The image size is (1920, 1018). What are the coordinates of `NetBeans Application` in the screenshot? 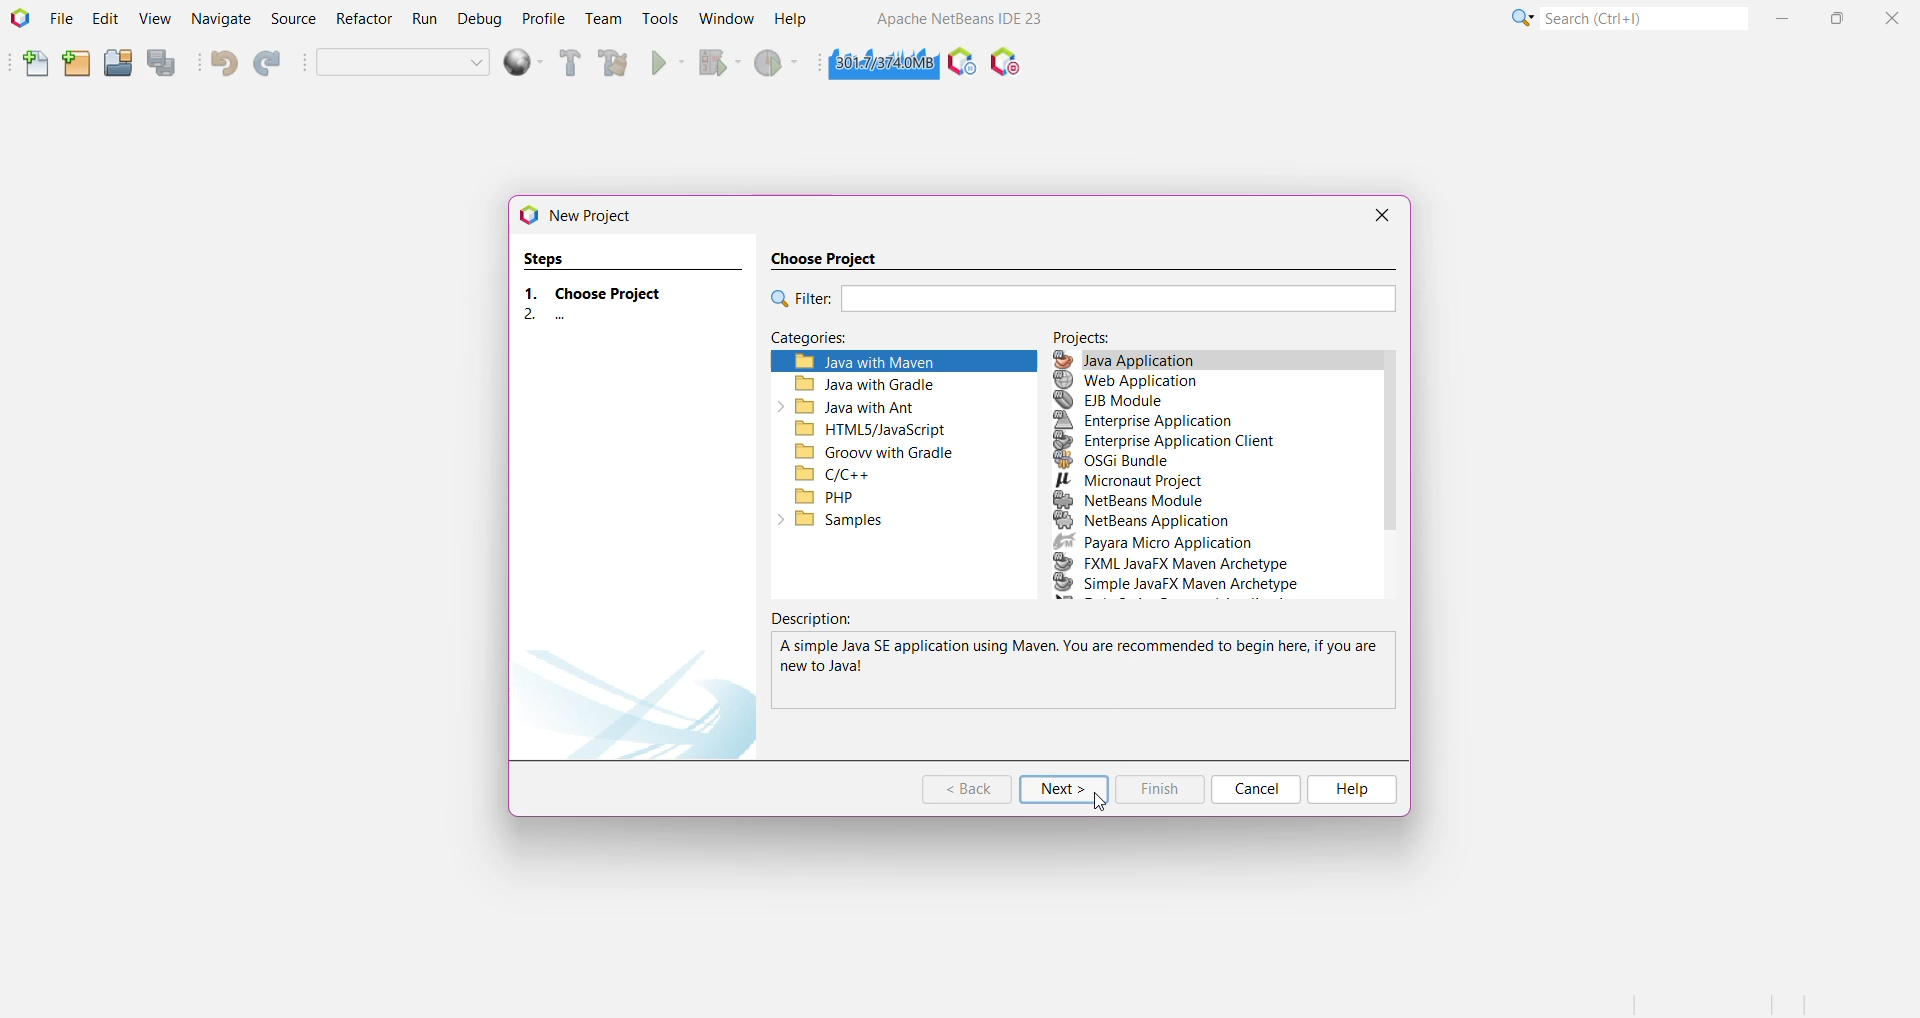 It's located at (1142, 521).